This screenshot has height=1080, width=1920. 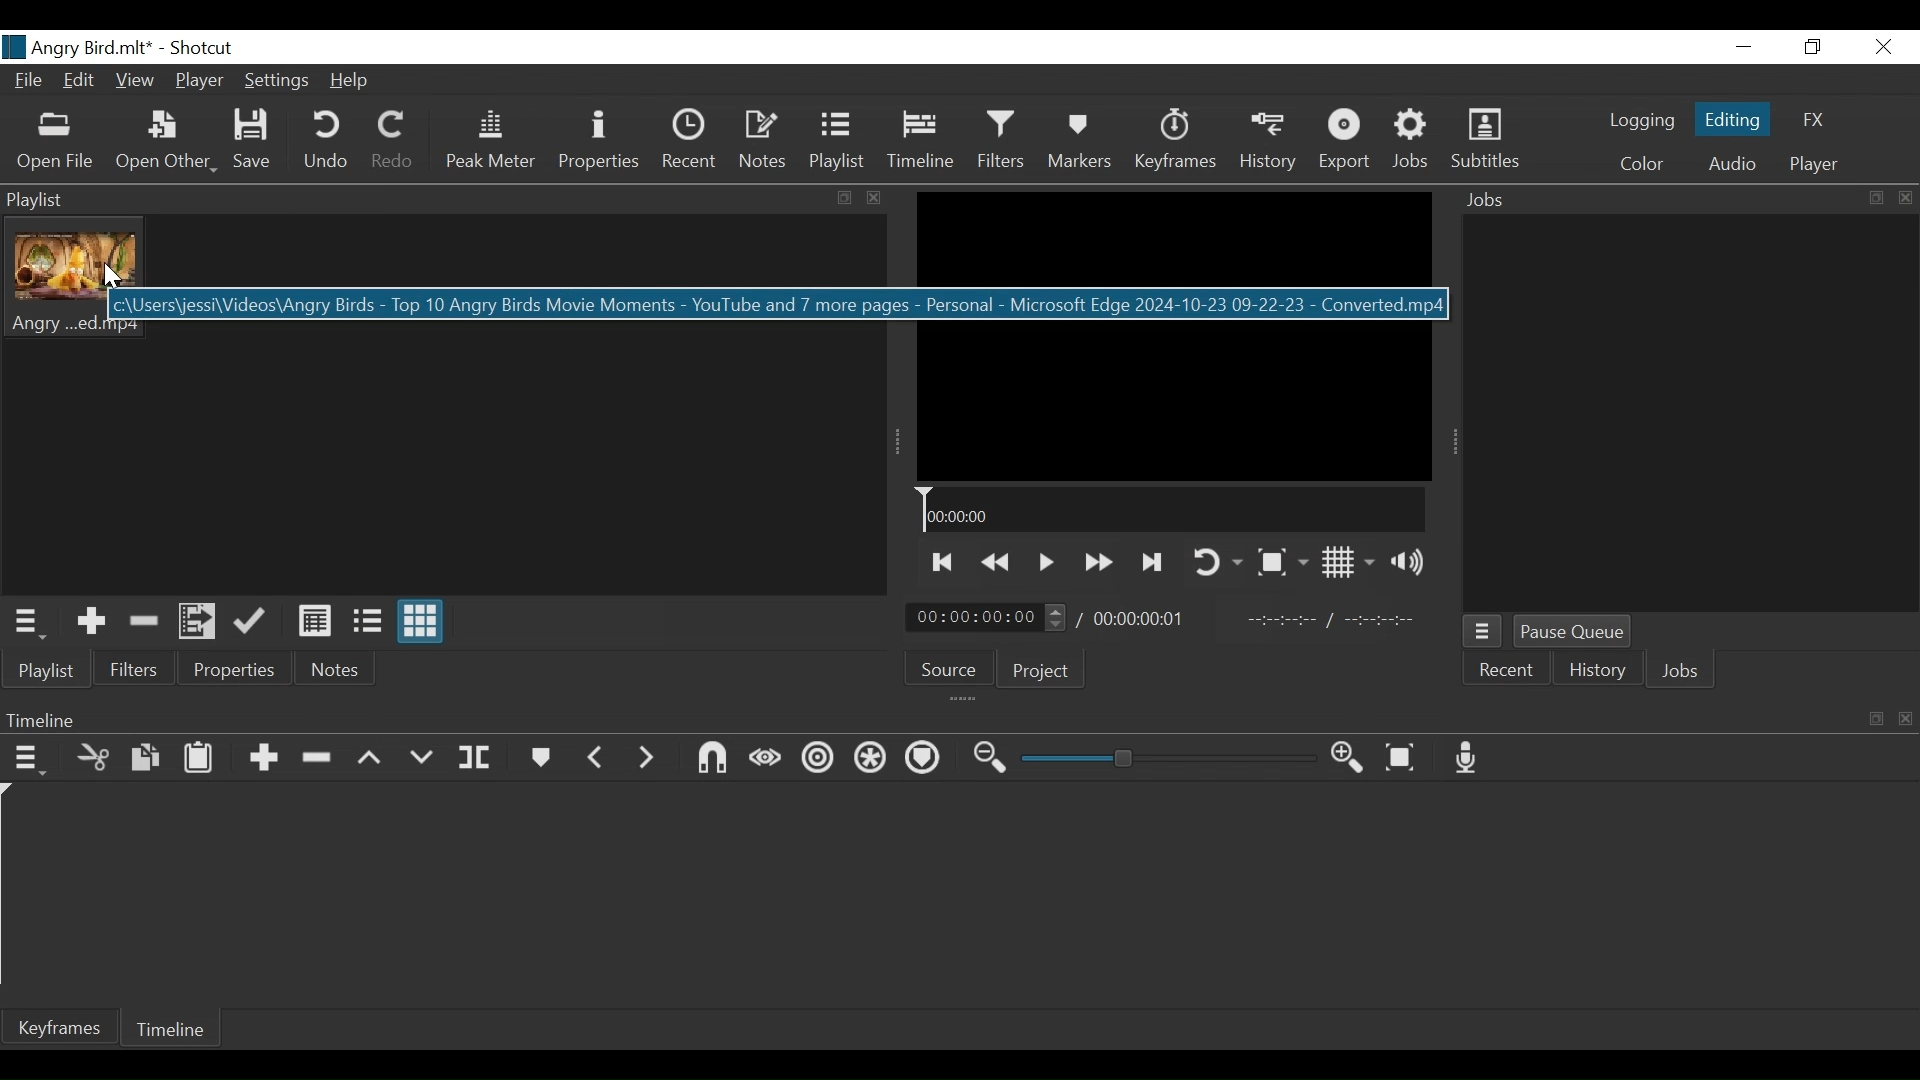 What do you see at coordinates (164, 143) in the screenshot?
I see `Open Other` at bounding box center [164, 143].